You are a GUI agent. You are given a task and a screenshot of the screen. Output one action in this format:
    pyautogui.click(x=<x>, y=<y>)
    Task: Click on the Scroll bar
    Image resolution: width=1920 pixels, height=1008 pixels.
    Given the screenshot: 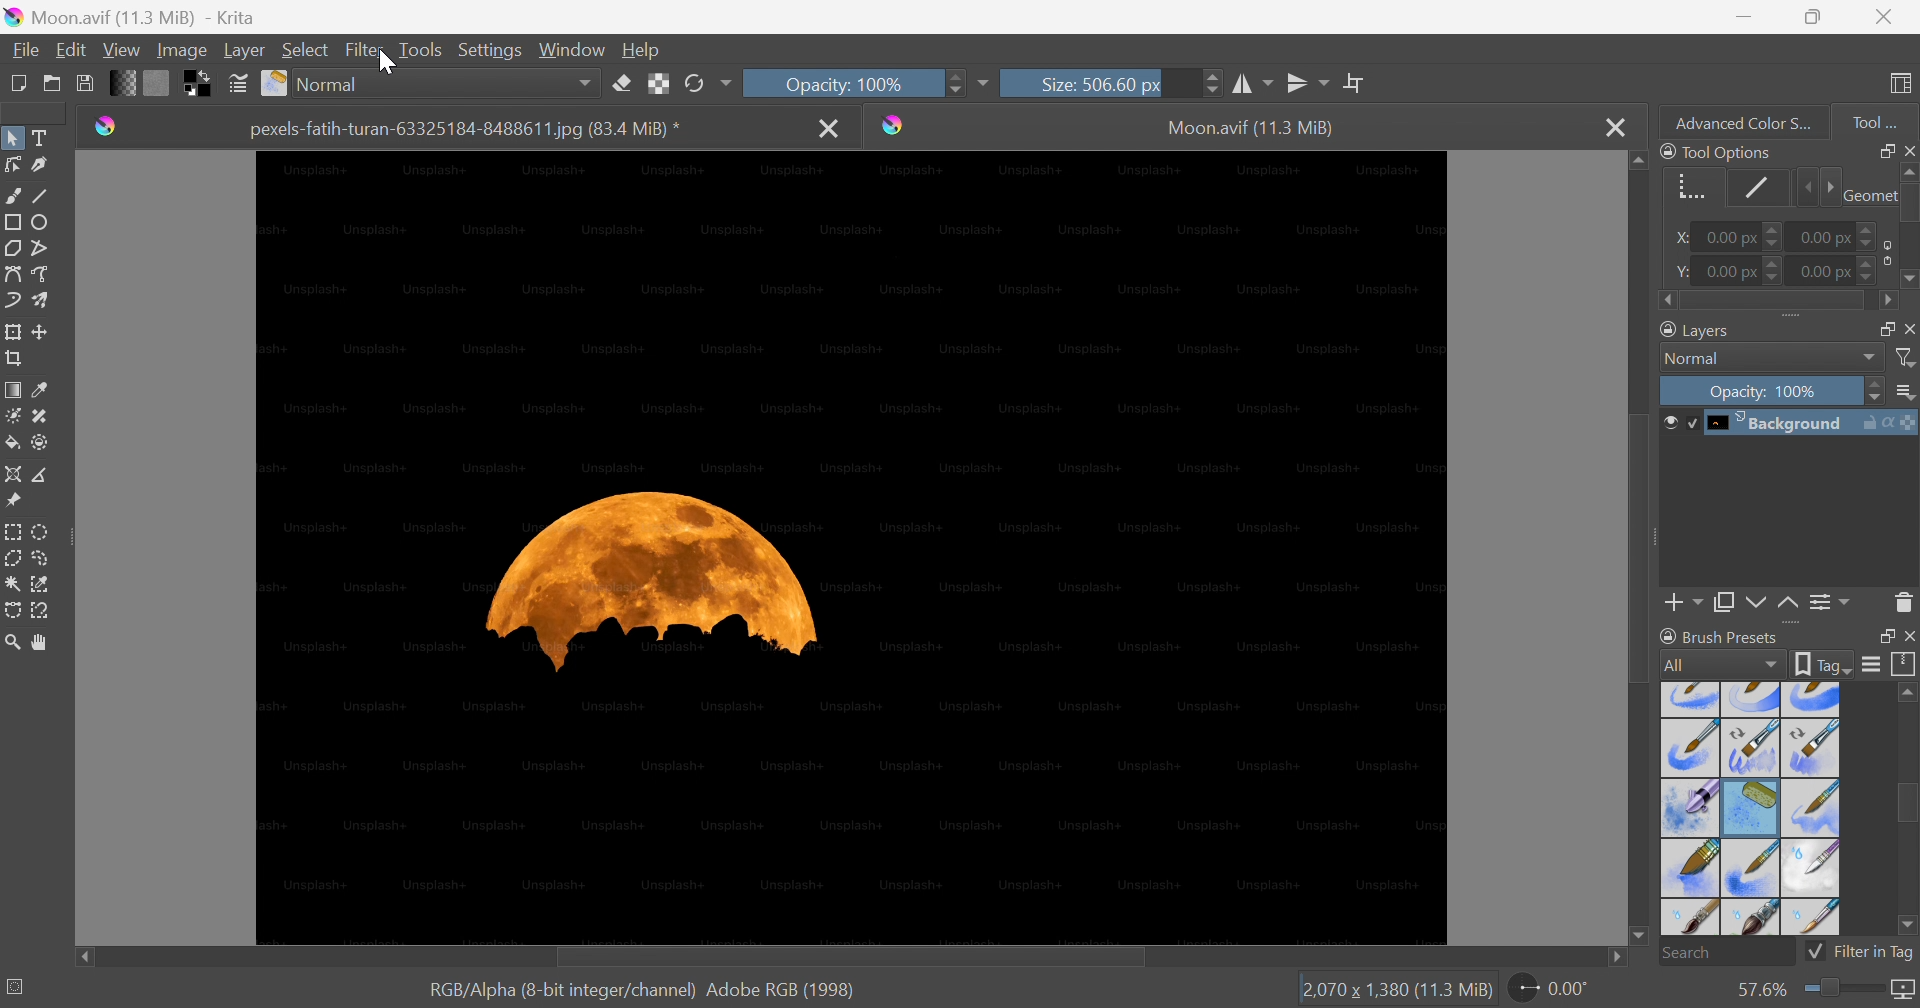 What is the action you would take?
    pyautogui.click(x=1908, y=803)
    